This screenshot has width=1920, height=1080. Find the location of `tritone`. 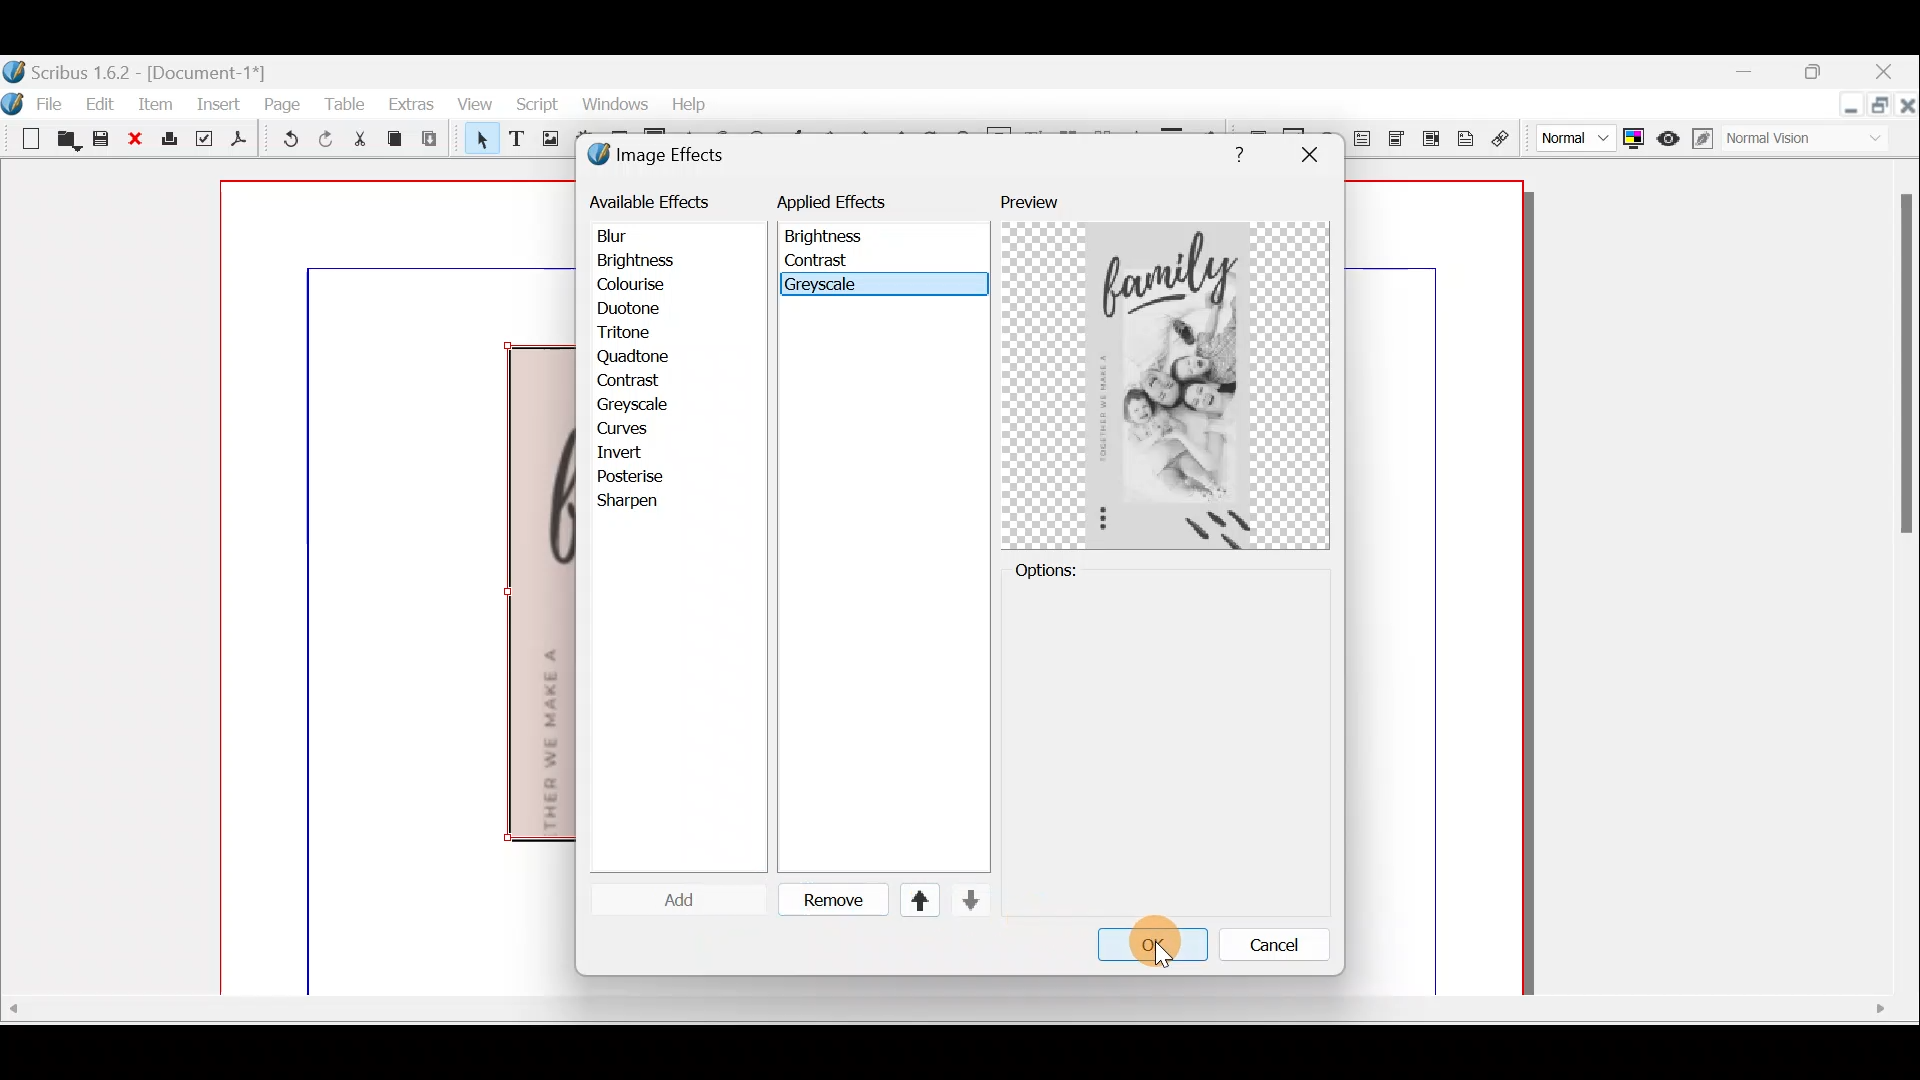

tritone is located at coordinates (655, 332).